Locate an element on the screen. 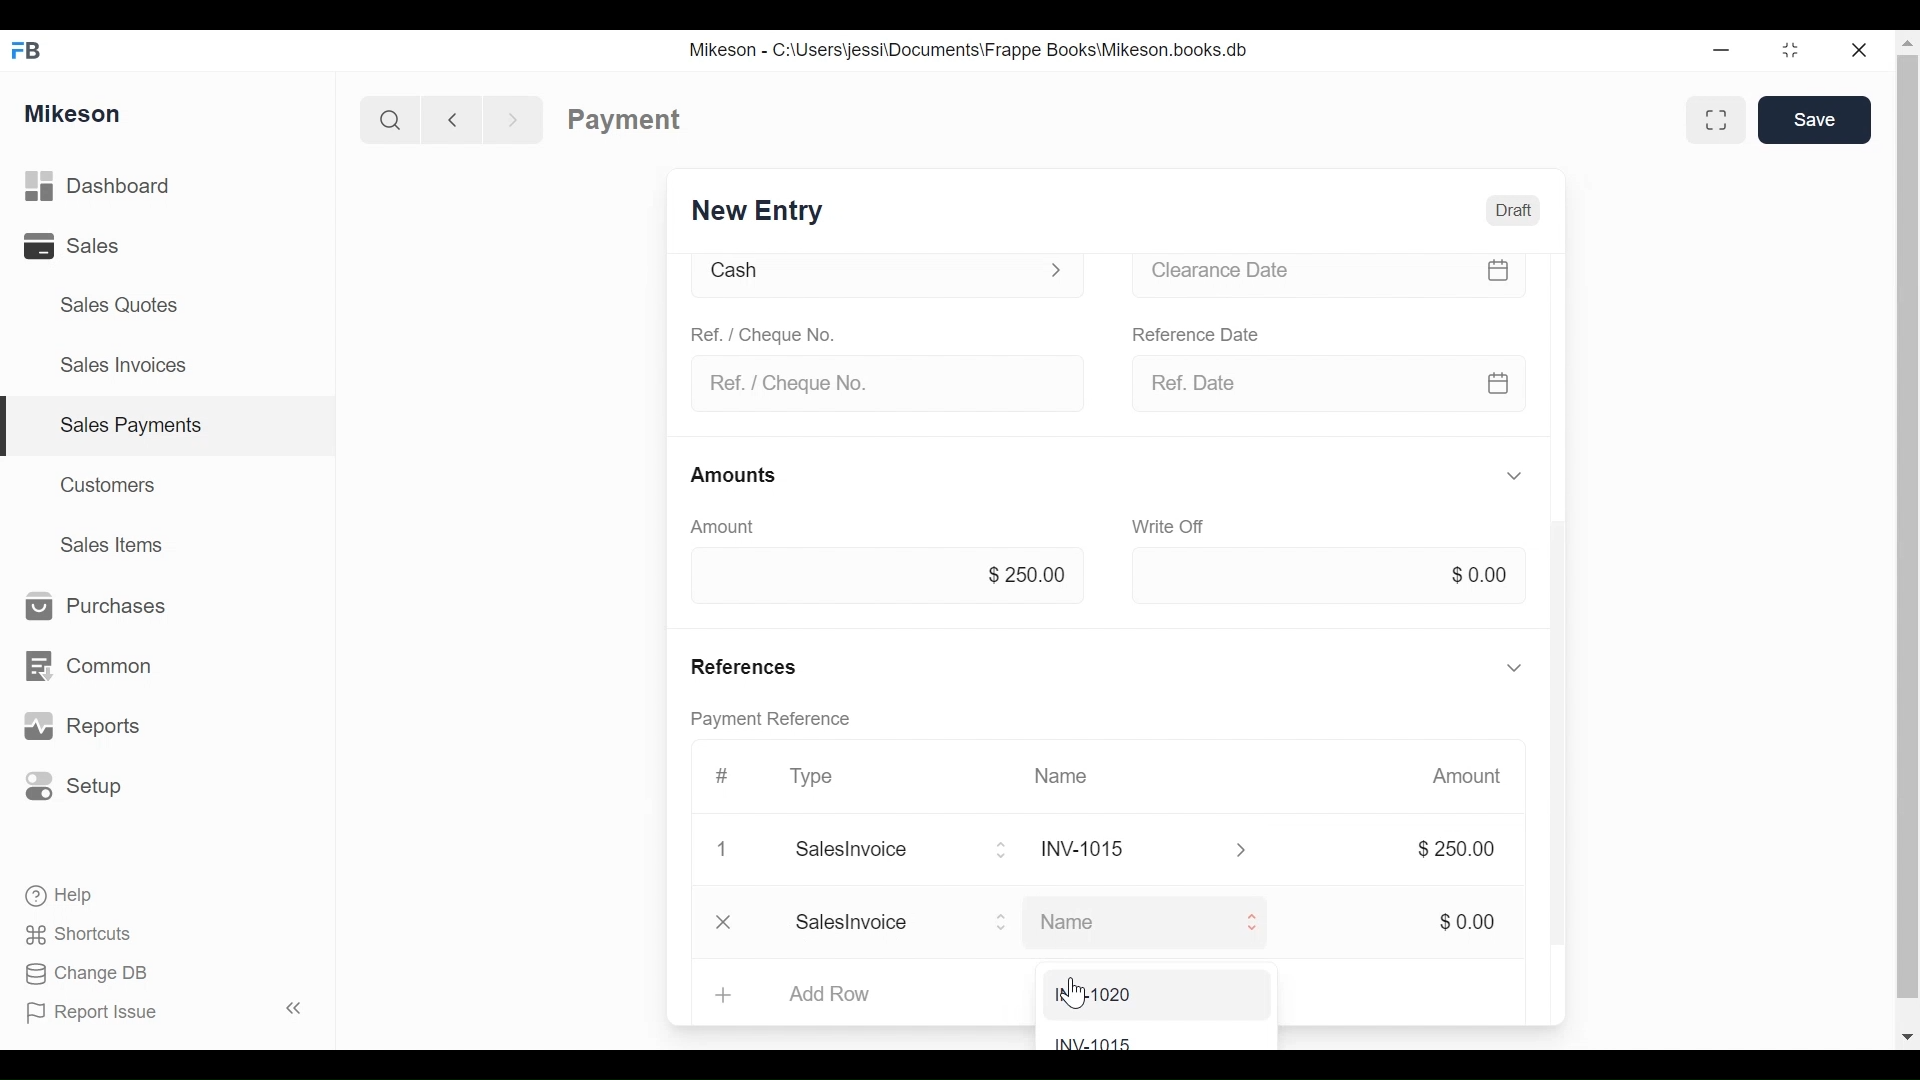 Image resolution: width=1920 pixels, height=1080 pixels. Dashboard is located at coordinates (131, 187).